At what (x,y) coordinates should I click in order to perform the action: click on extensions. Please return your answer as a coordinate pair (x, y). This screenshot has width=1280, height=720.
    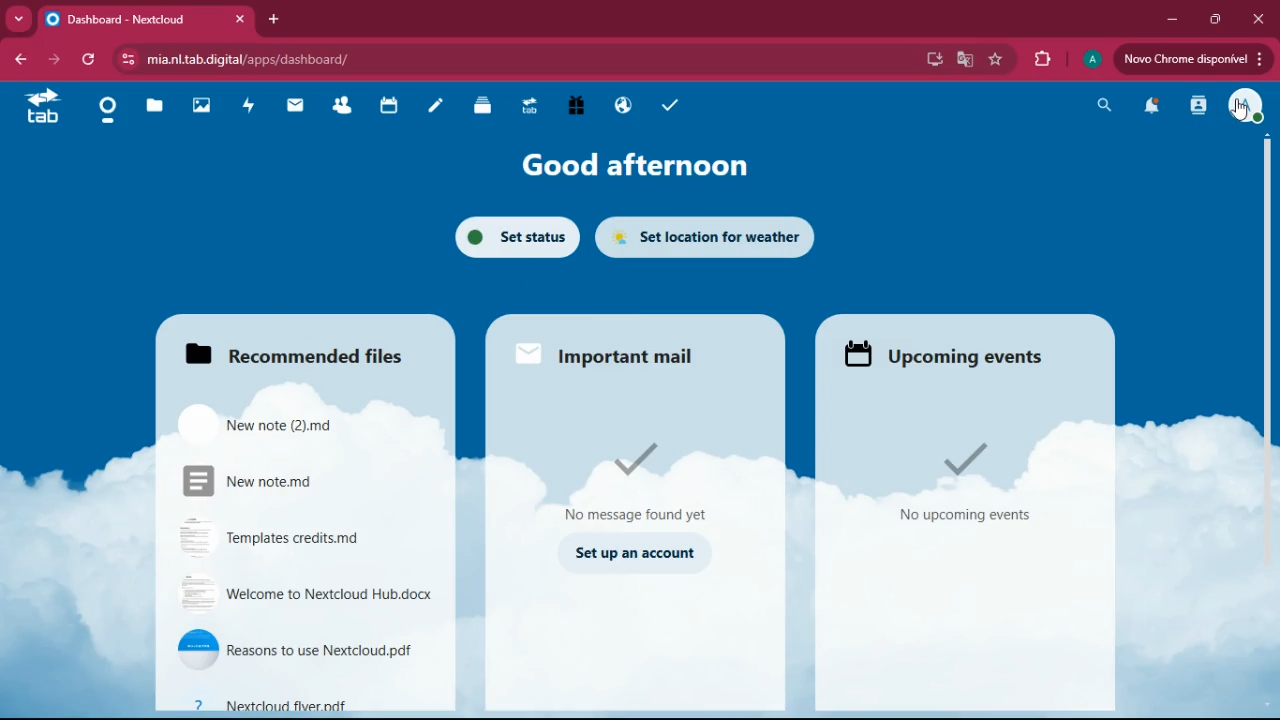
    Looking at the image, I should click on (1041, 60).